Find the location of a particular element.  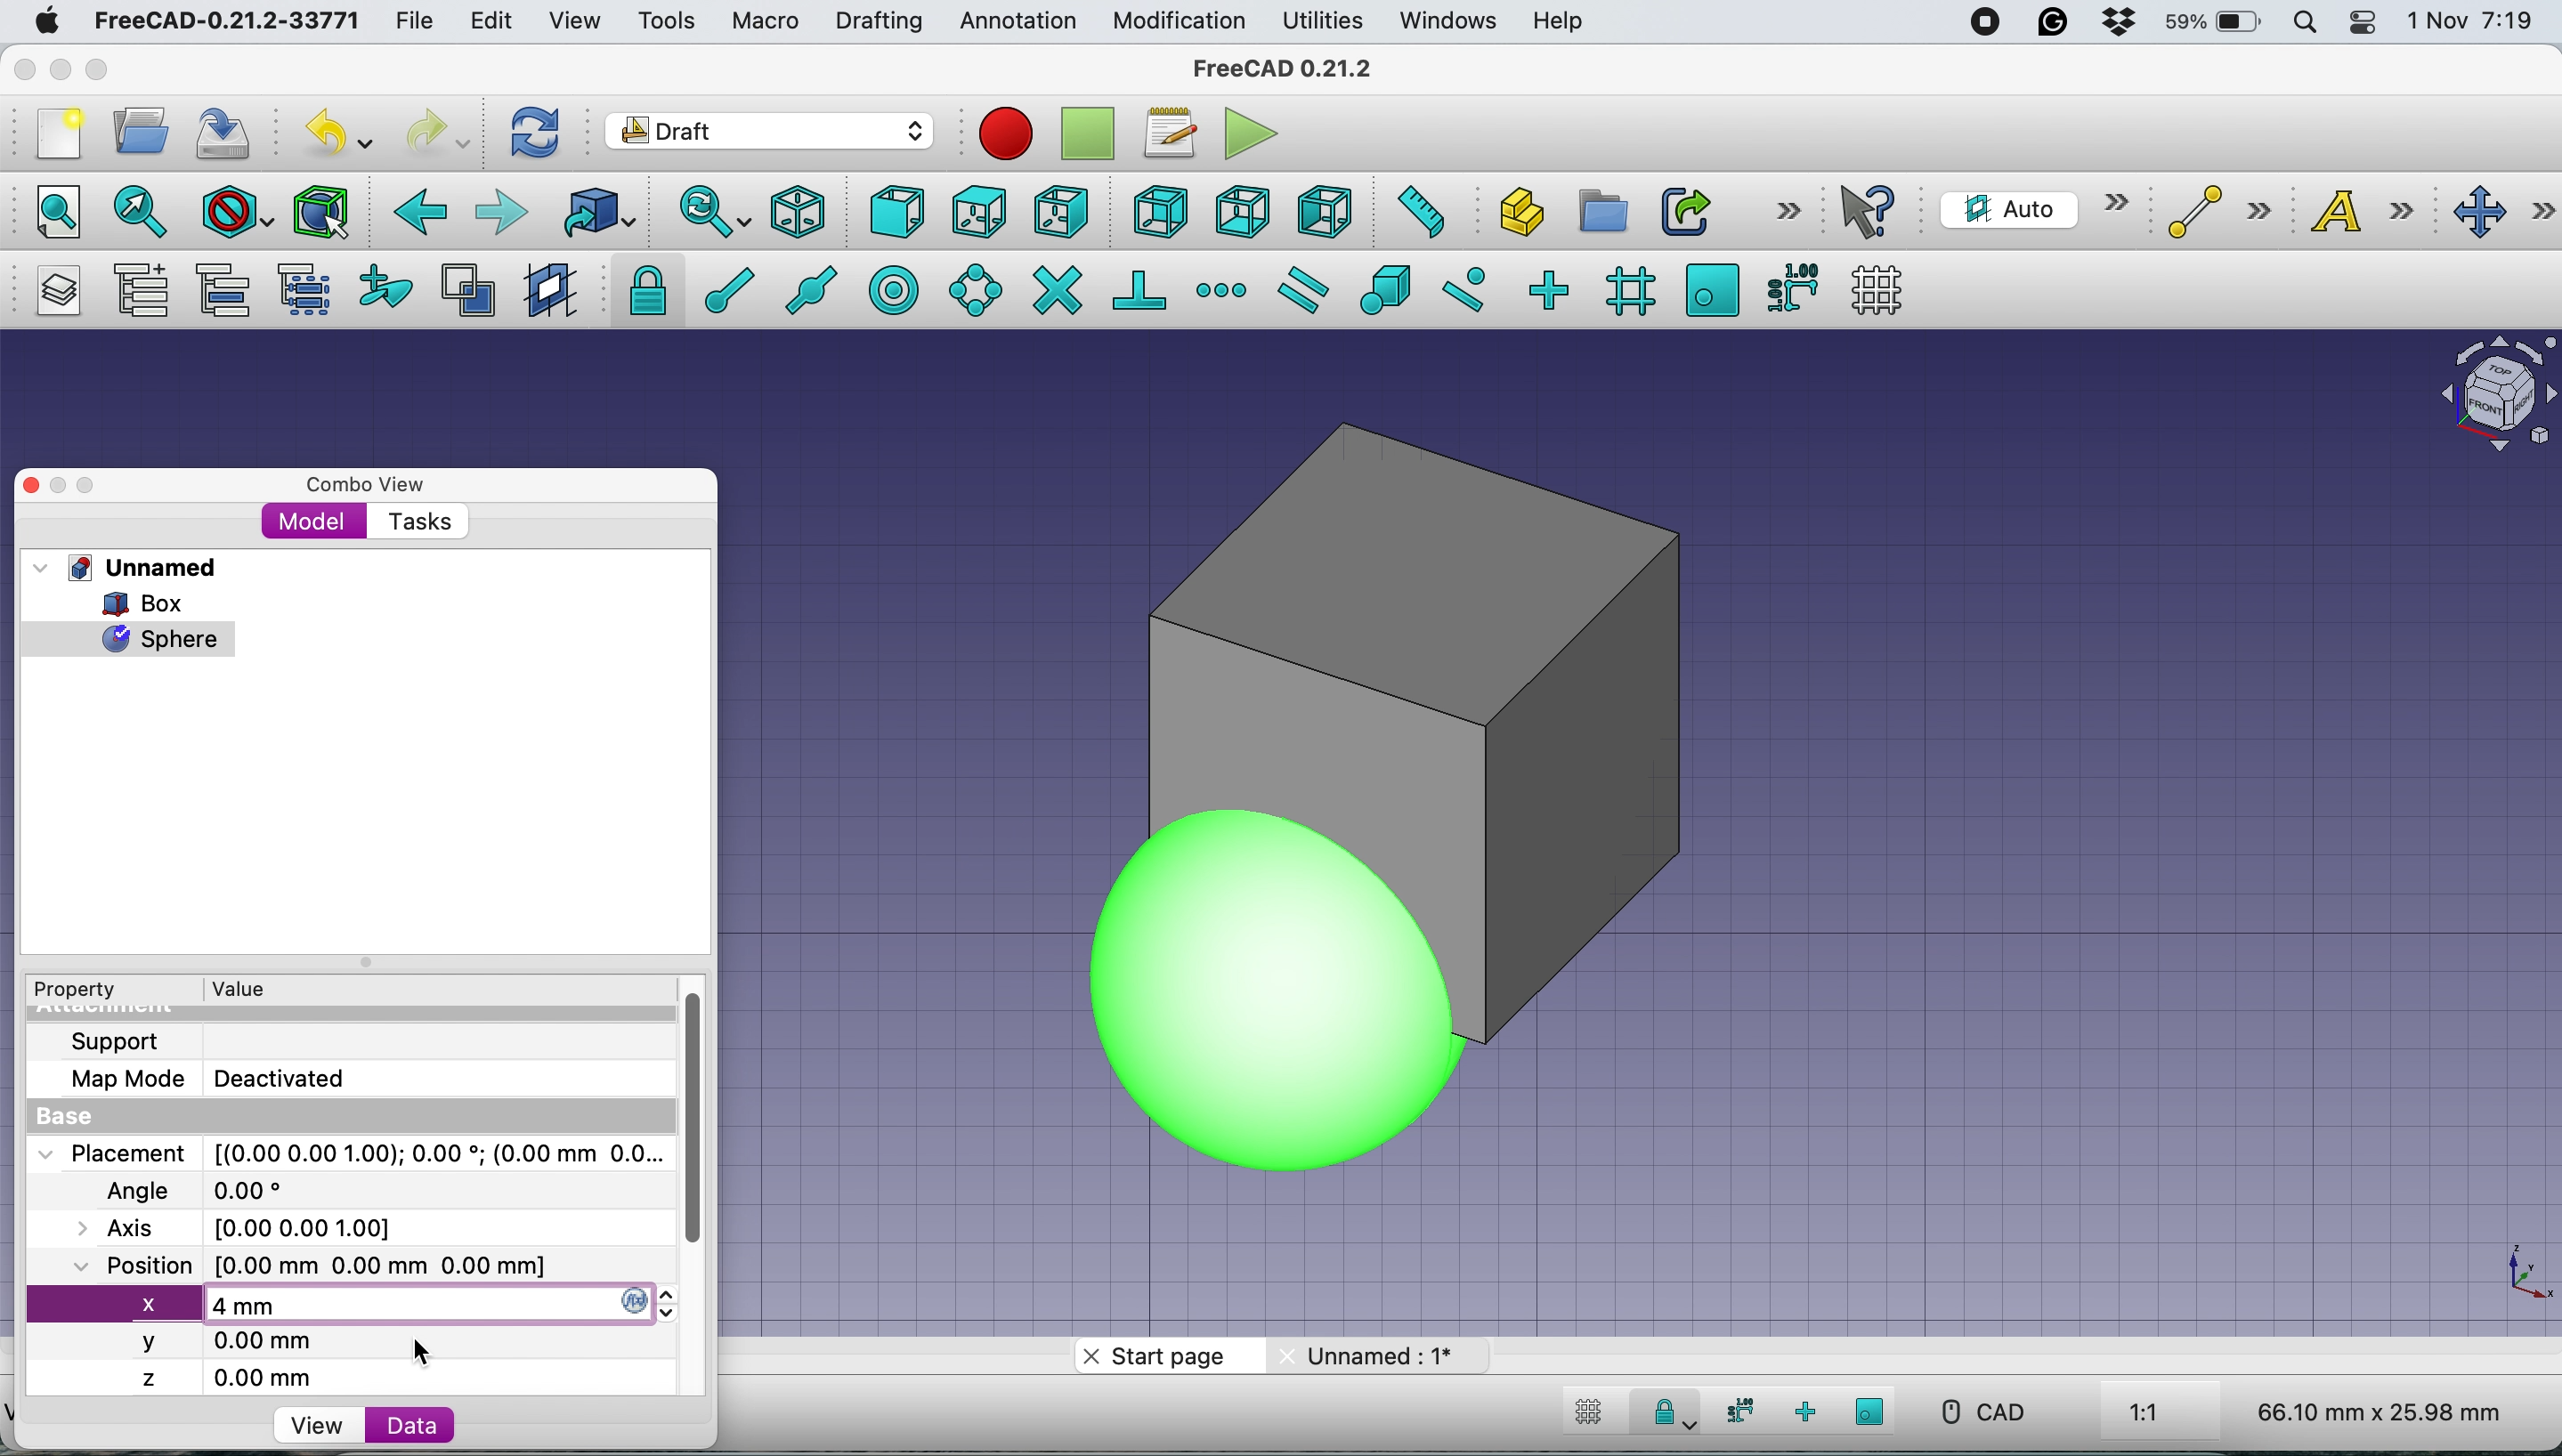

snap near is located at coordinates (1464, 287).